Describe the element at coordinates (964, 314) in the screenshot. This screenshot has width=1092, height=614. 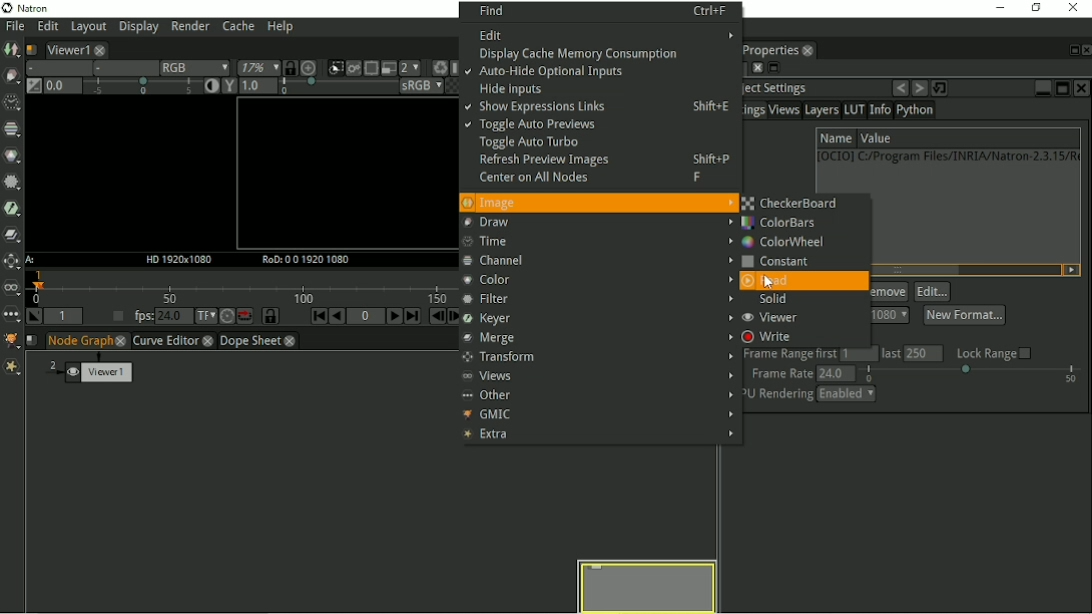
I see `New format` at that location.